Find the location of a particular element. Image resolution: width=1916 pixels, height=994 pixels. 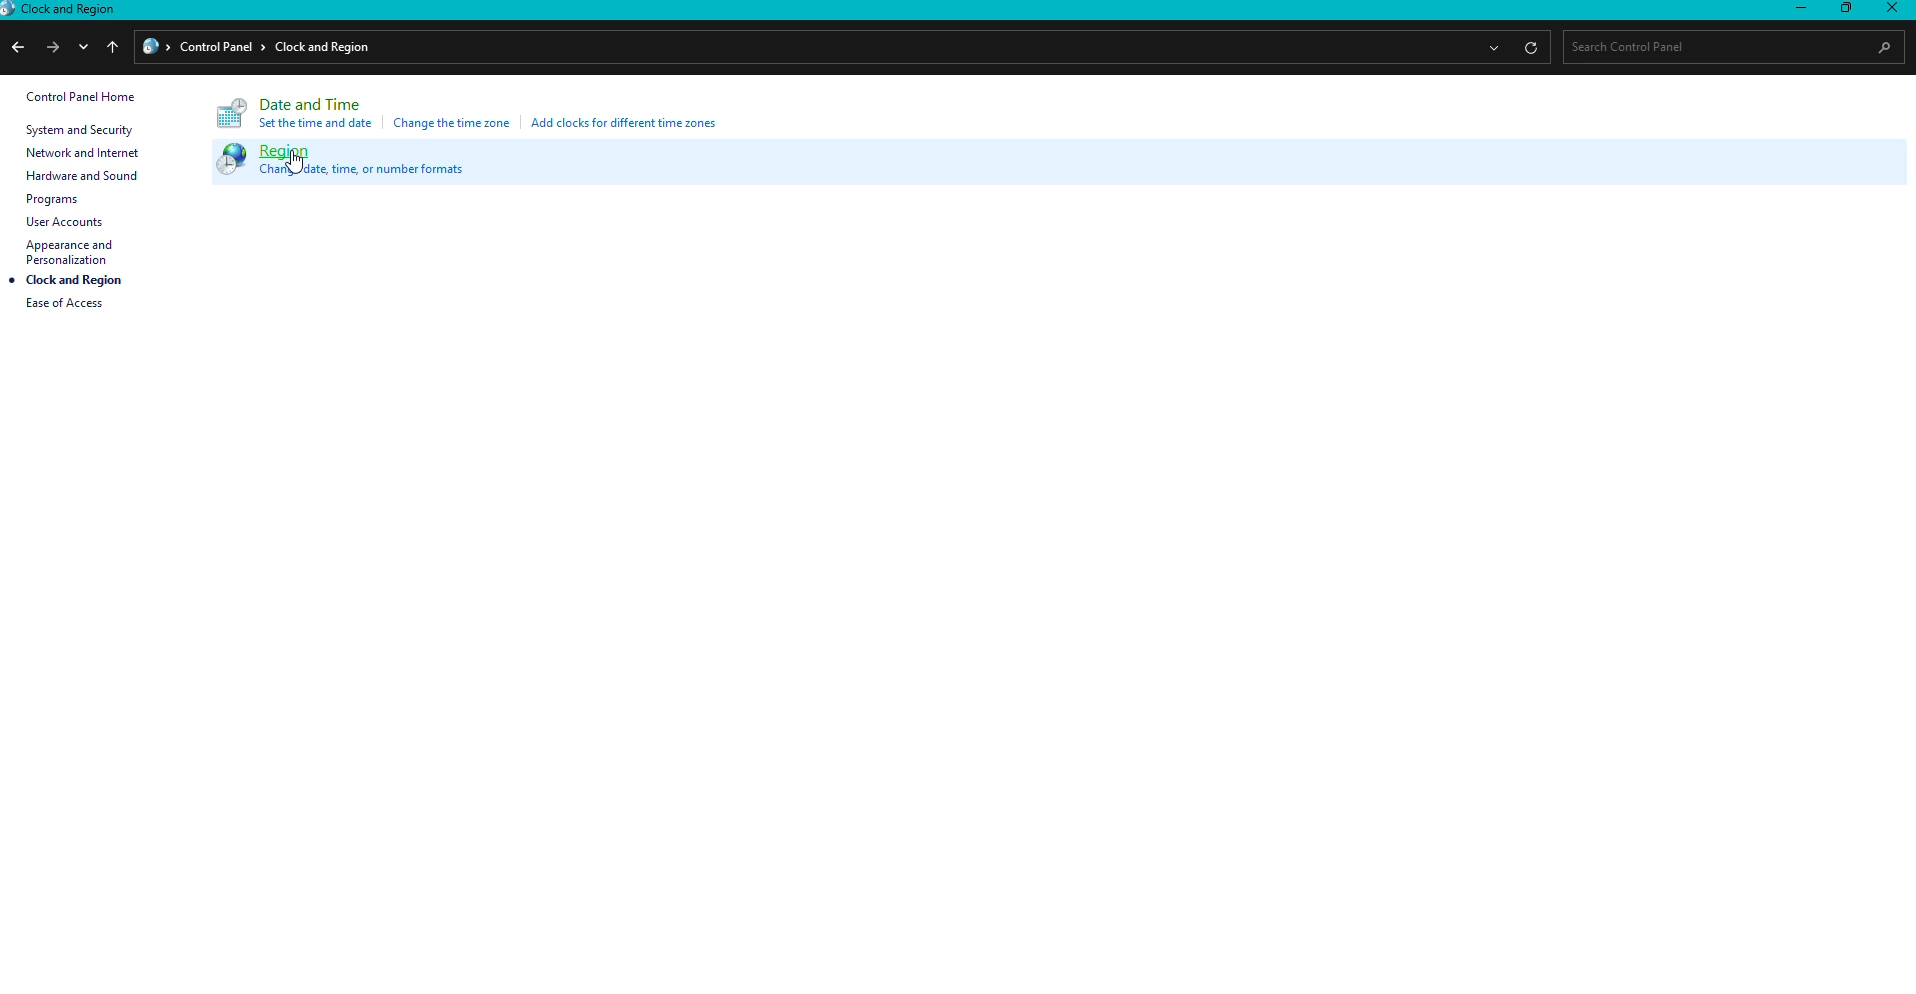

Add clocks is located at coordinates (629, 122).